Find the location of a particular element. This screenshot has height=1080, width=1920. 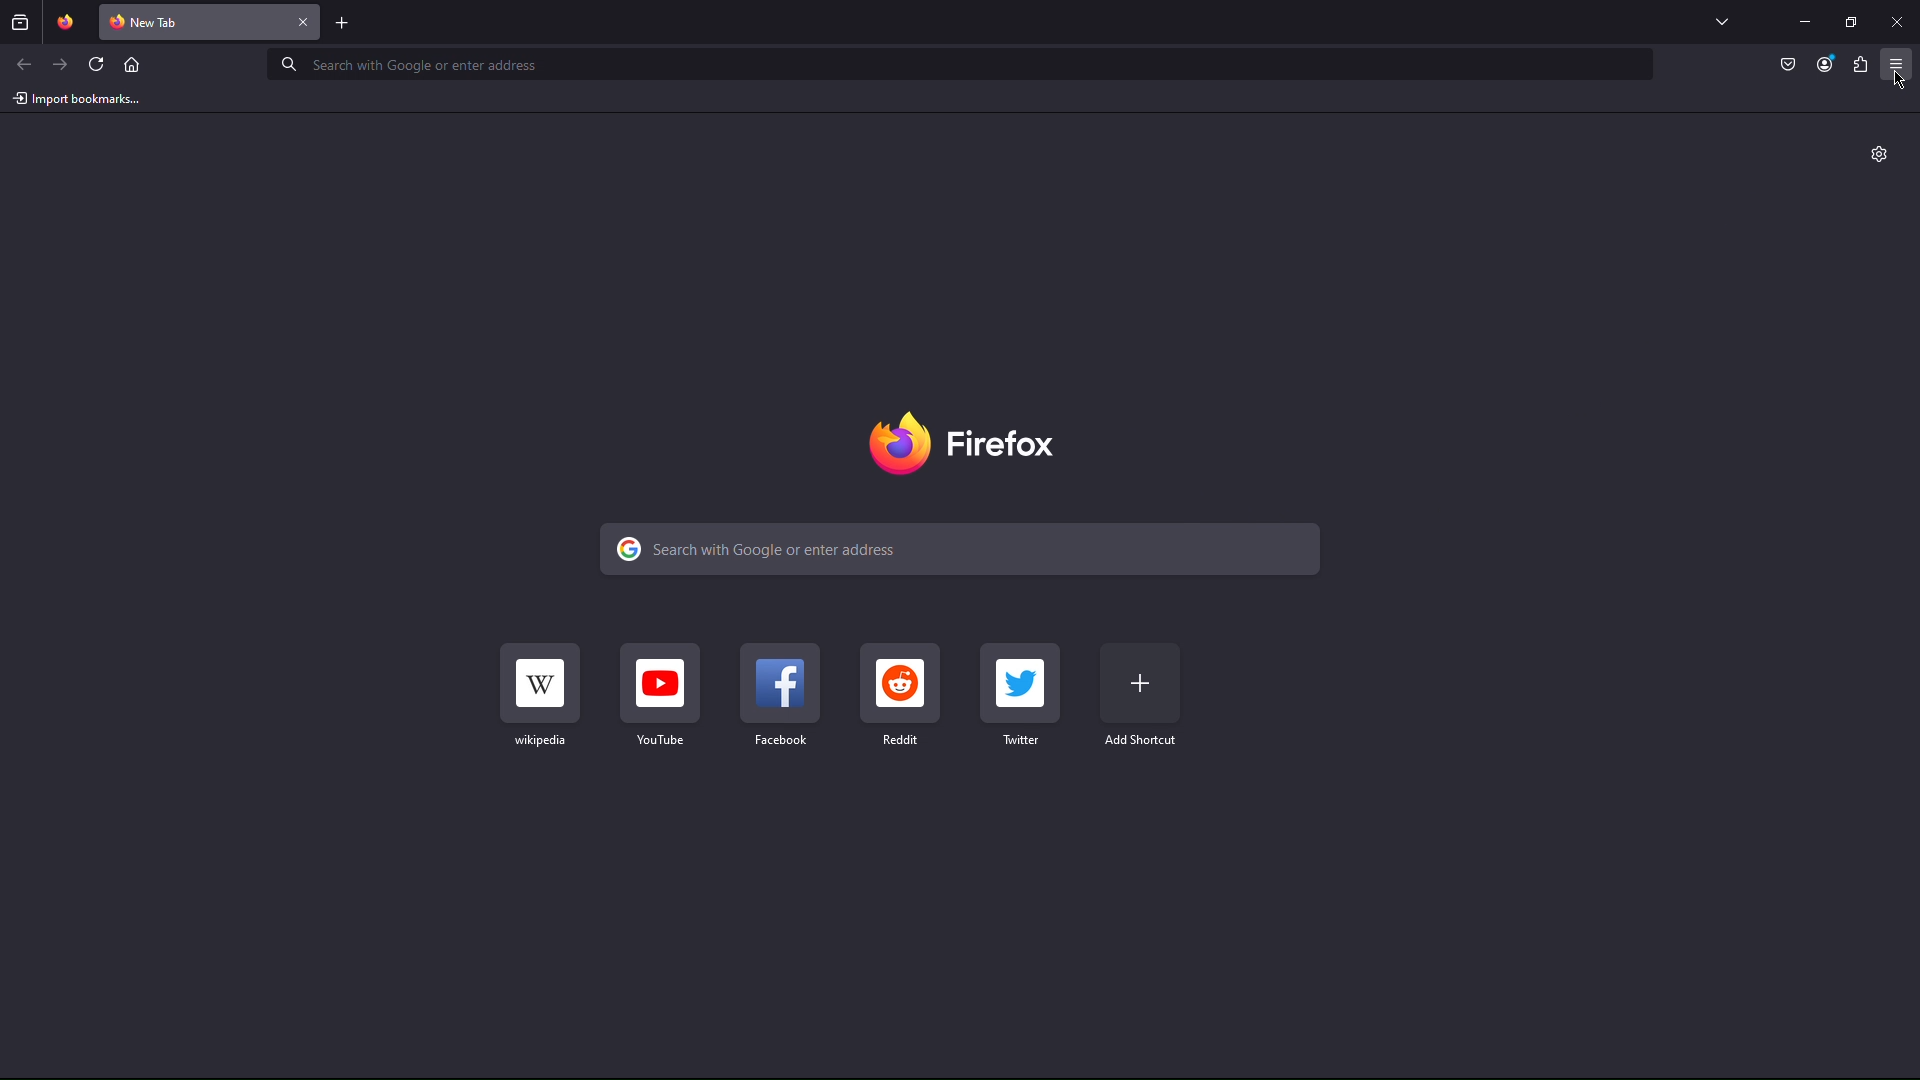

Settings is located at coordinates (1880, 154).